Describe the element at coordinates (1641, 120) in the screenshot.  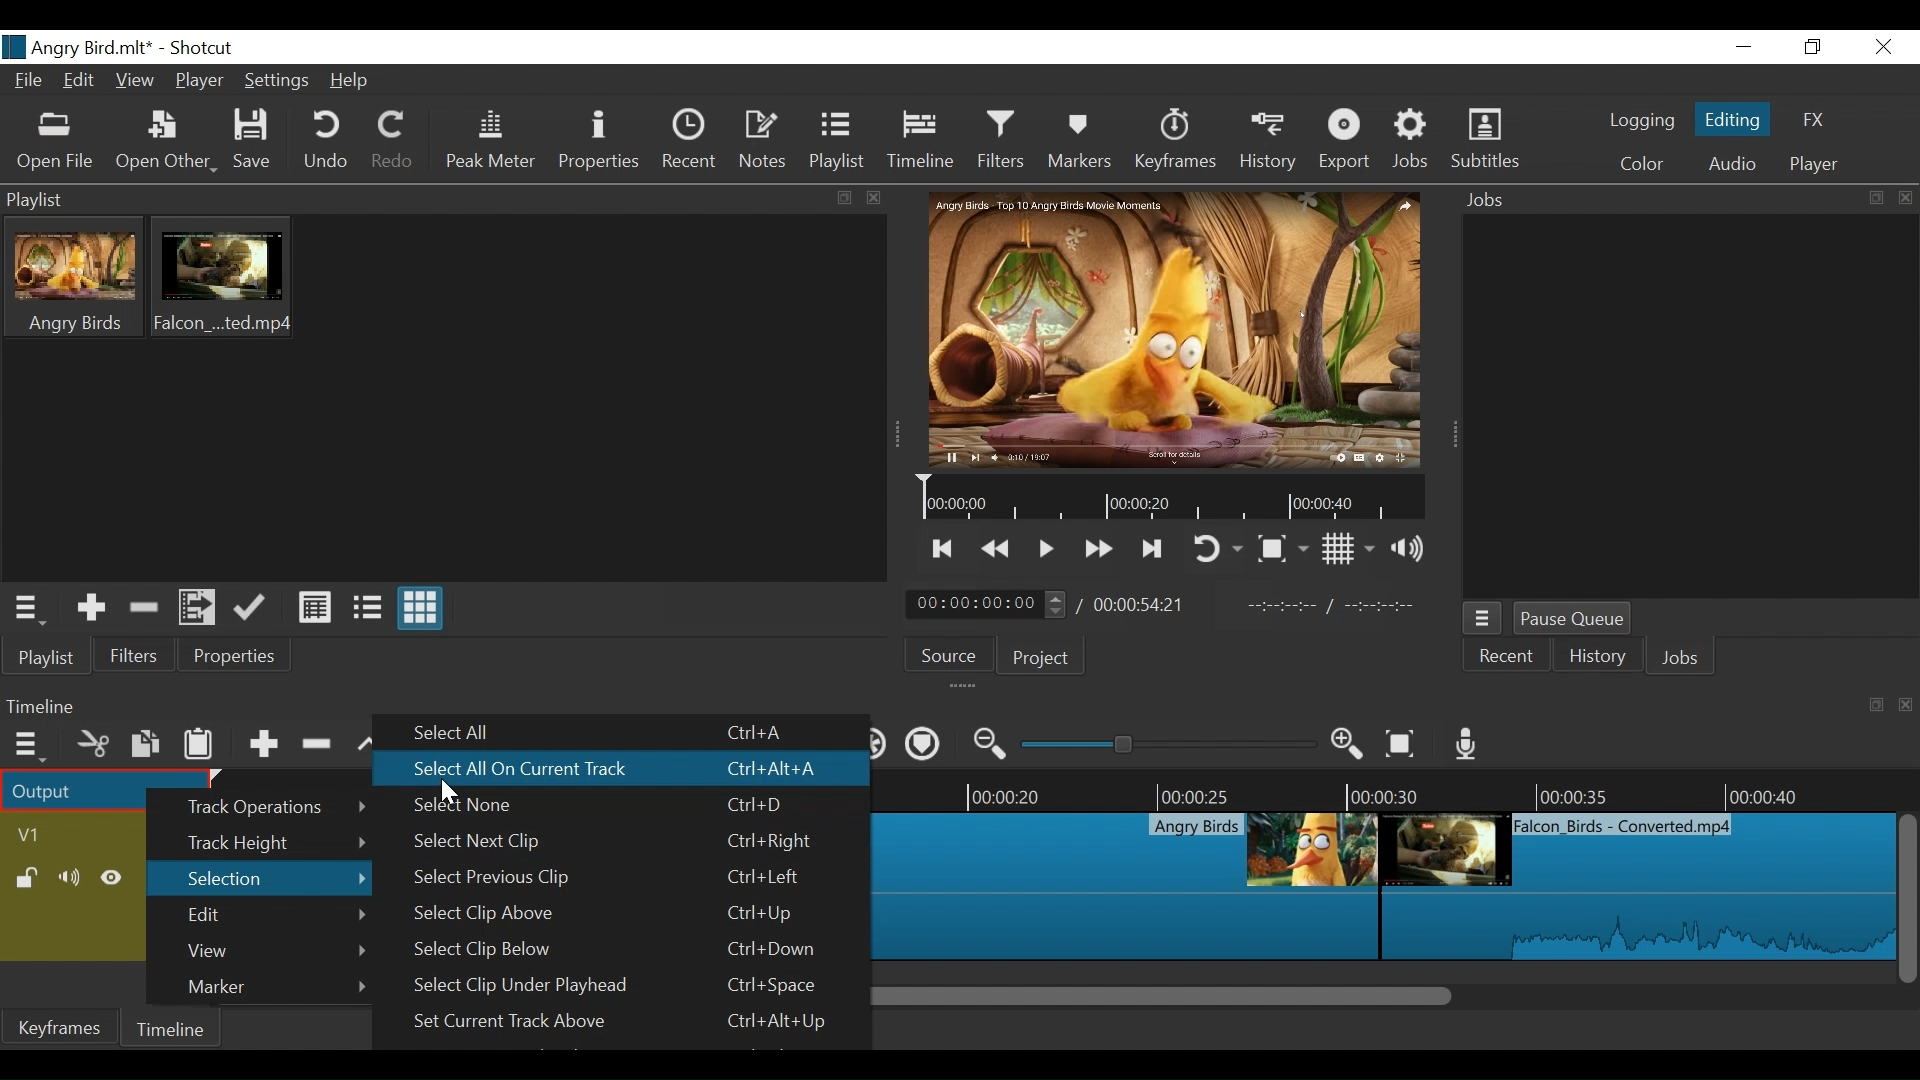
I see `logging` at that location.